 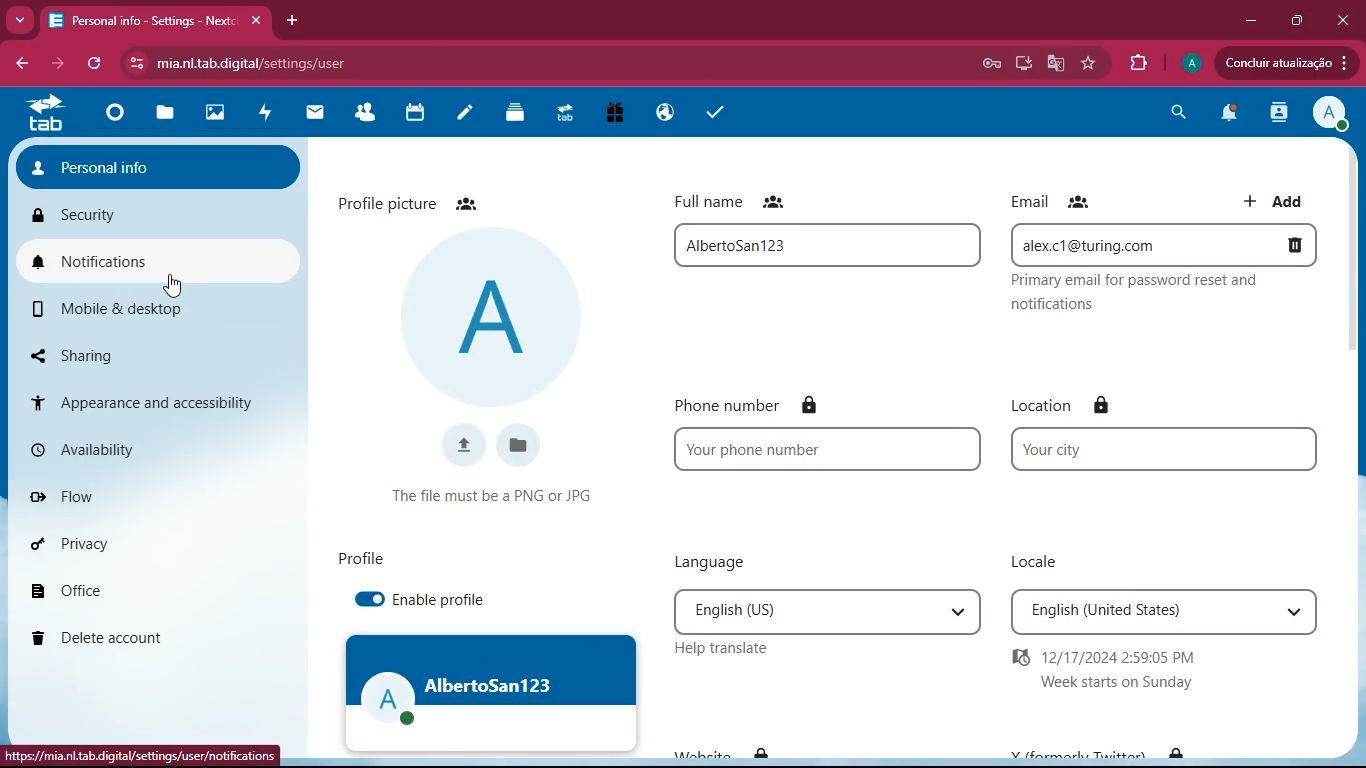 I want to click on full name, so click(x=776, y=197).